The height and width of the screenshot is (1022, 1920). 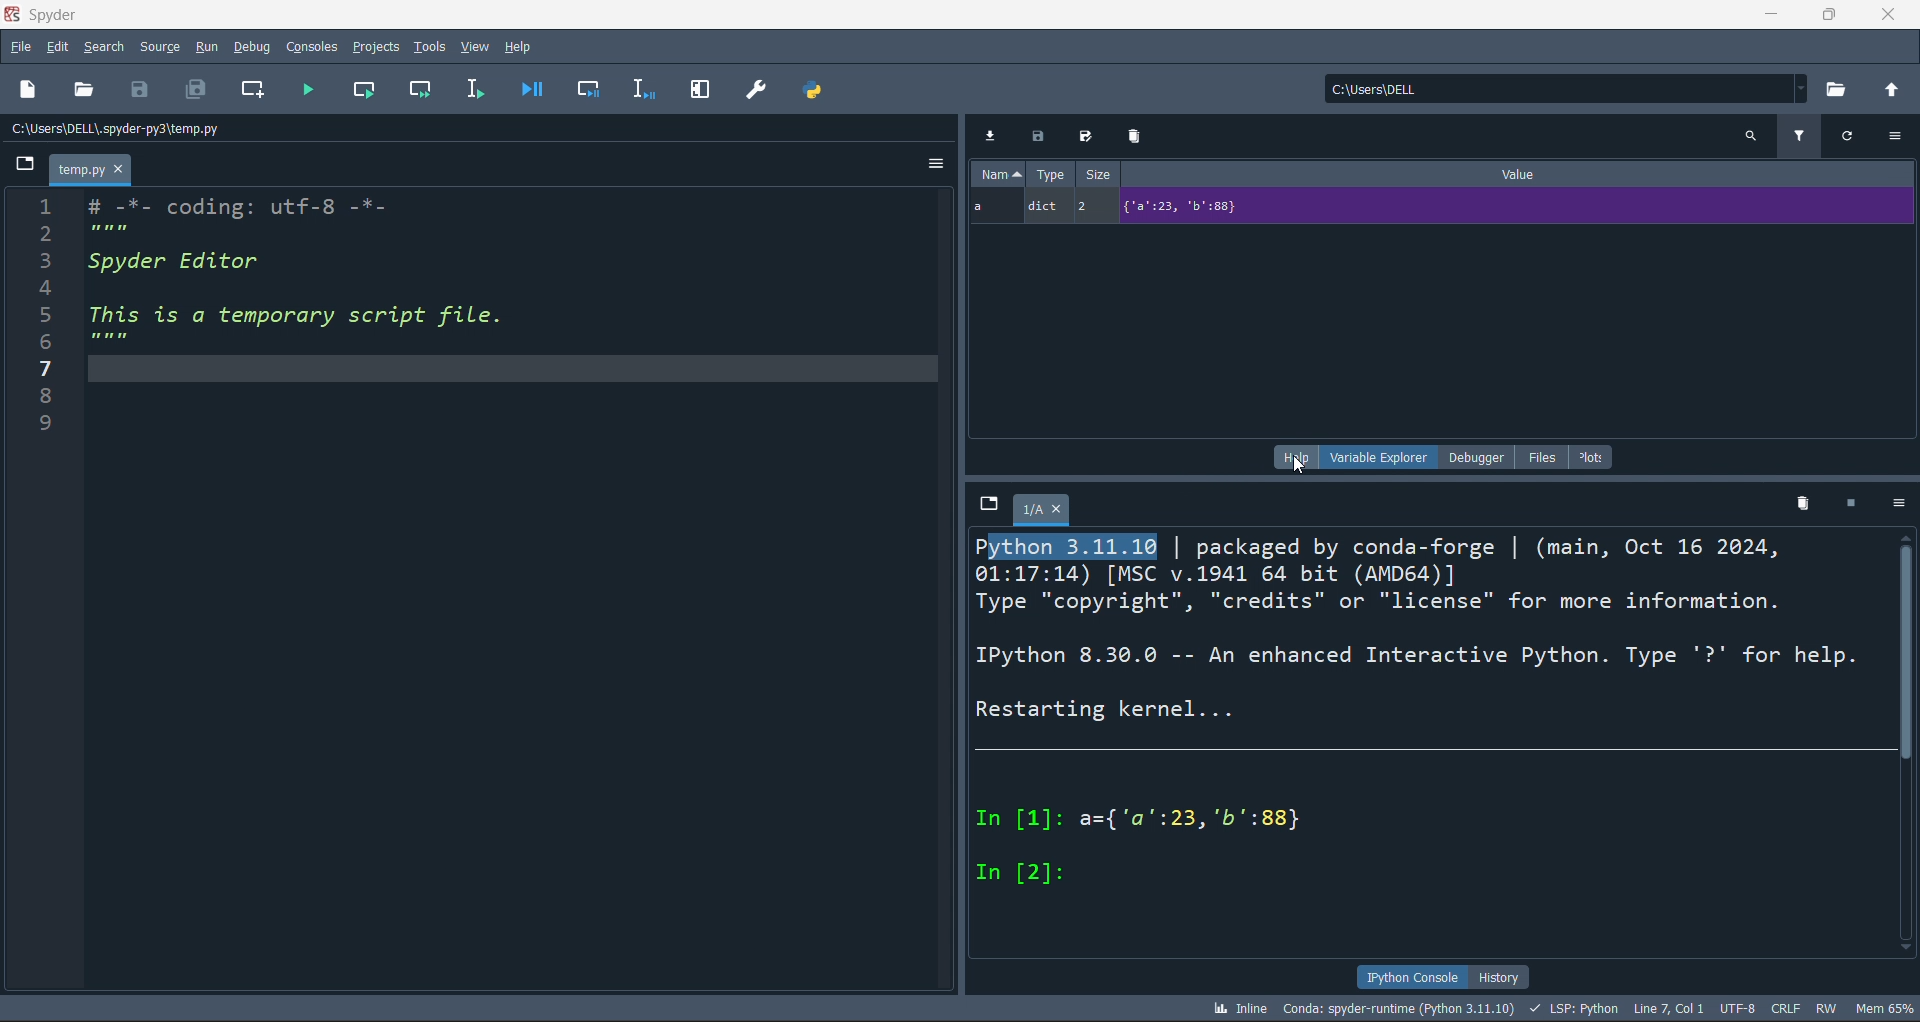 What do you see at coordinates (306, 46) in the screenshot?
I see `console` at bounding box center [306, 46].